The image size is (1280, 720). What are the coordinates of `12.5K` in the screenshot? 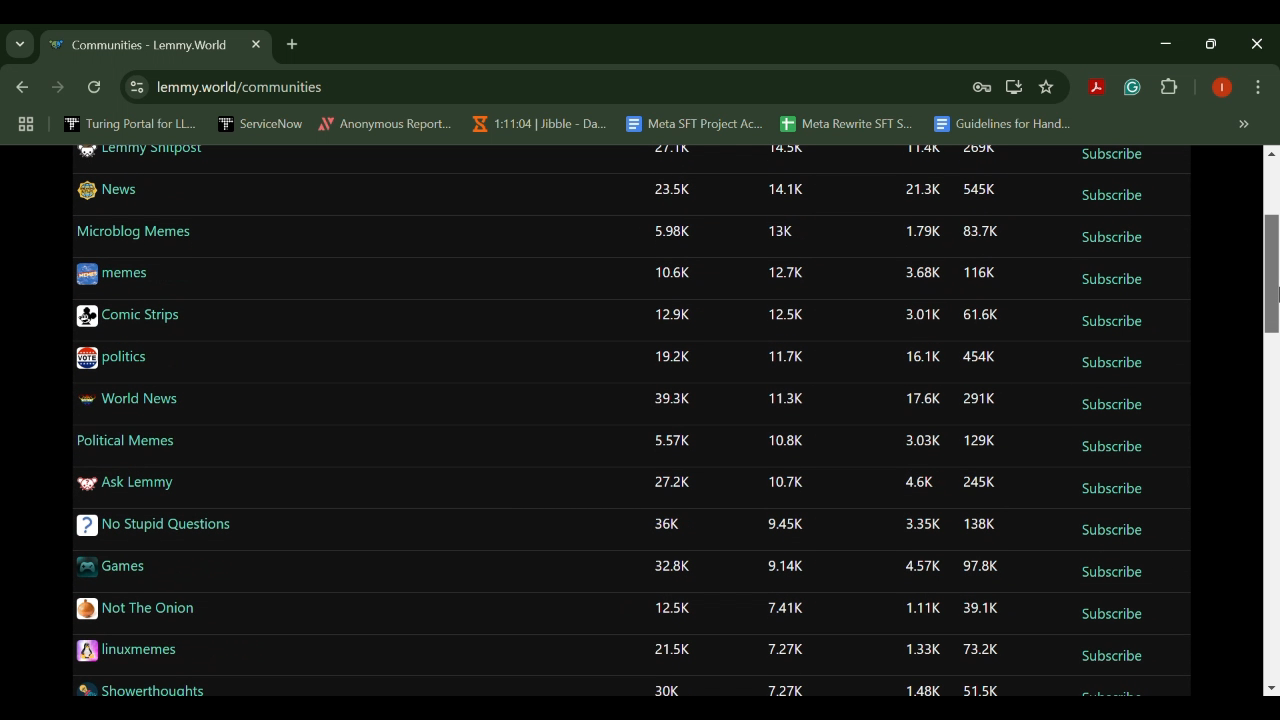 It's located at (788, 314).